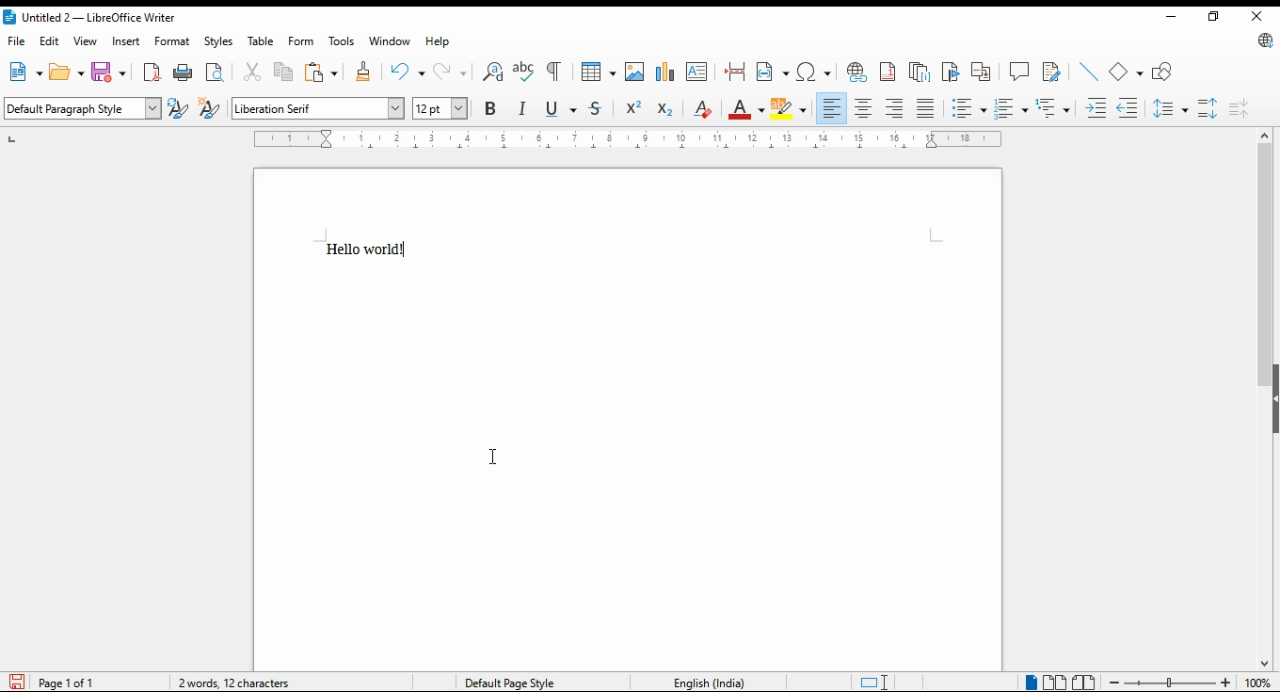 The width and height of the screenshot is (1280, 692). What do you see at coordinates (90, 16) in the screenshot?
I see `icon and file name` at bounding box center [90, 16].